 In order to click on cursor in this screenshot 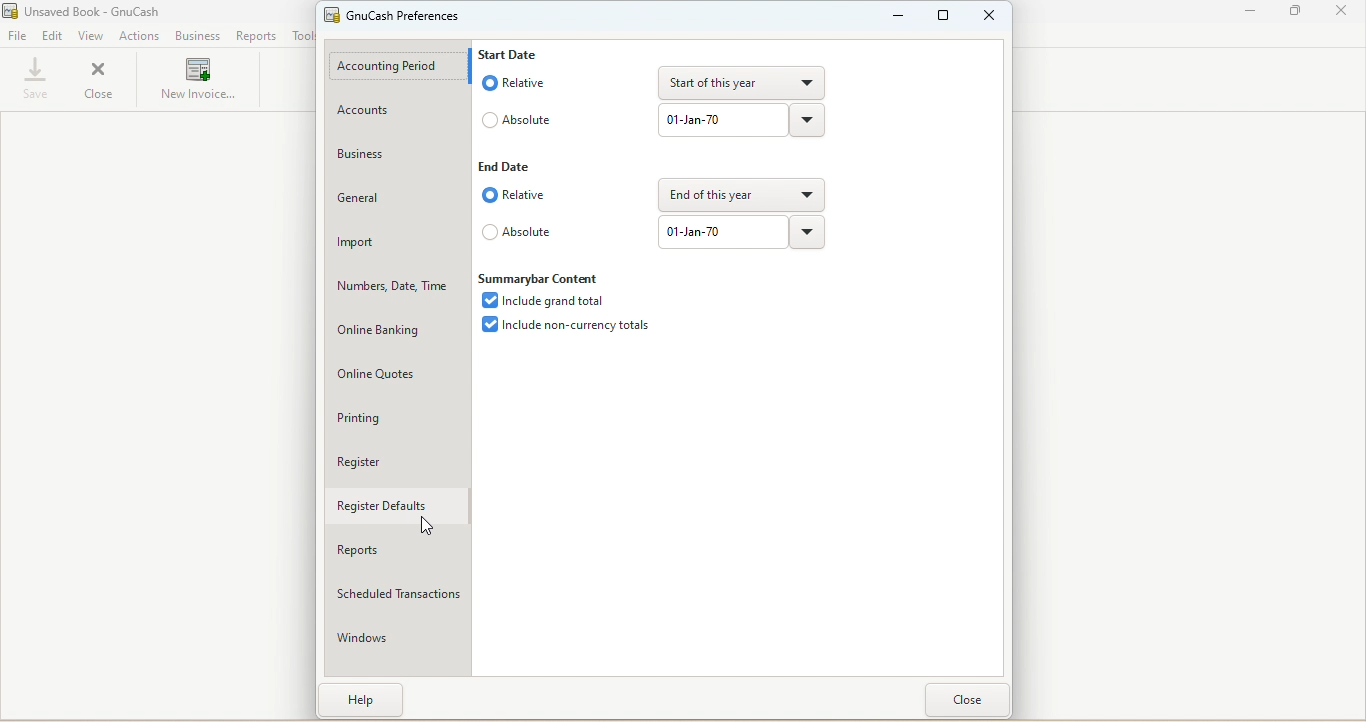, I will do `click(433, 528)`.